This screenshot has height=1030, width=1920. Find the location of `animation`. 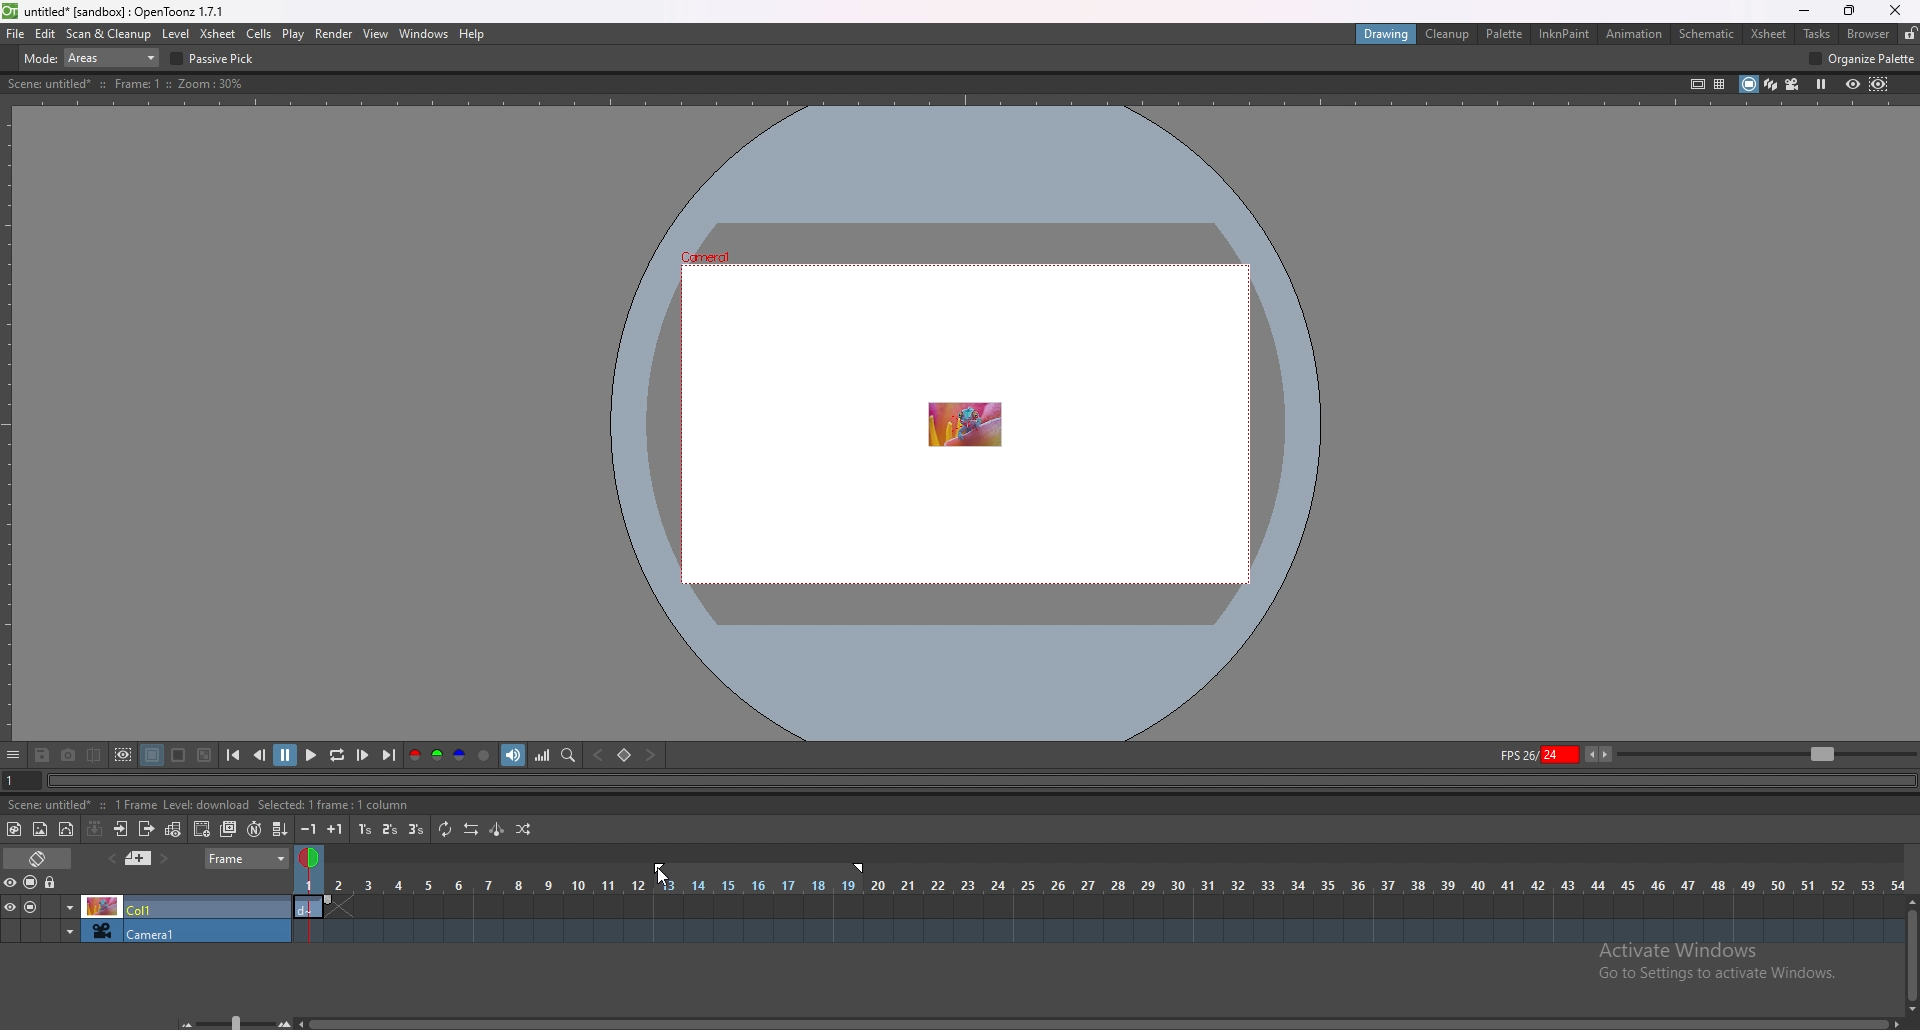

animation is located at coordinates (1634, 35).